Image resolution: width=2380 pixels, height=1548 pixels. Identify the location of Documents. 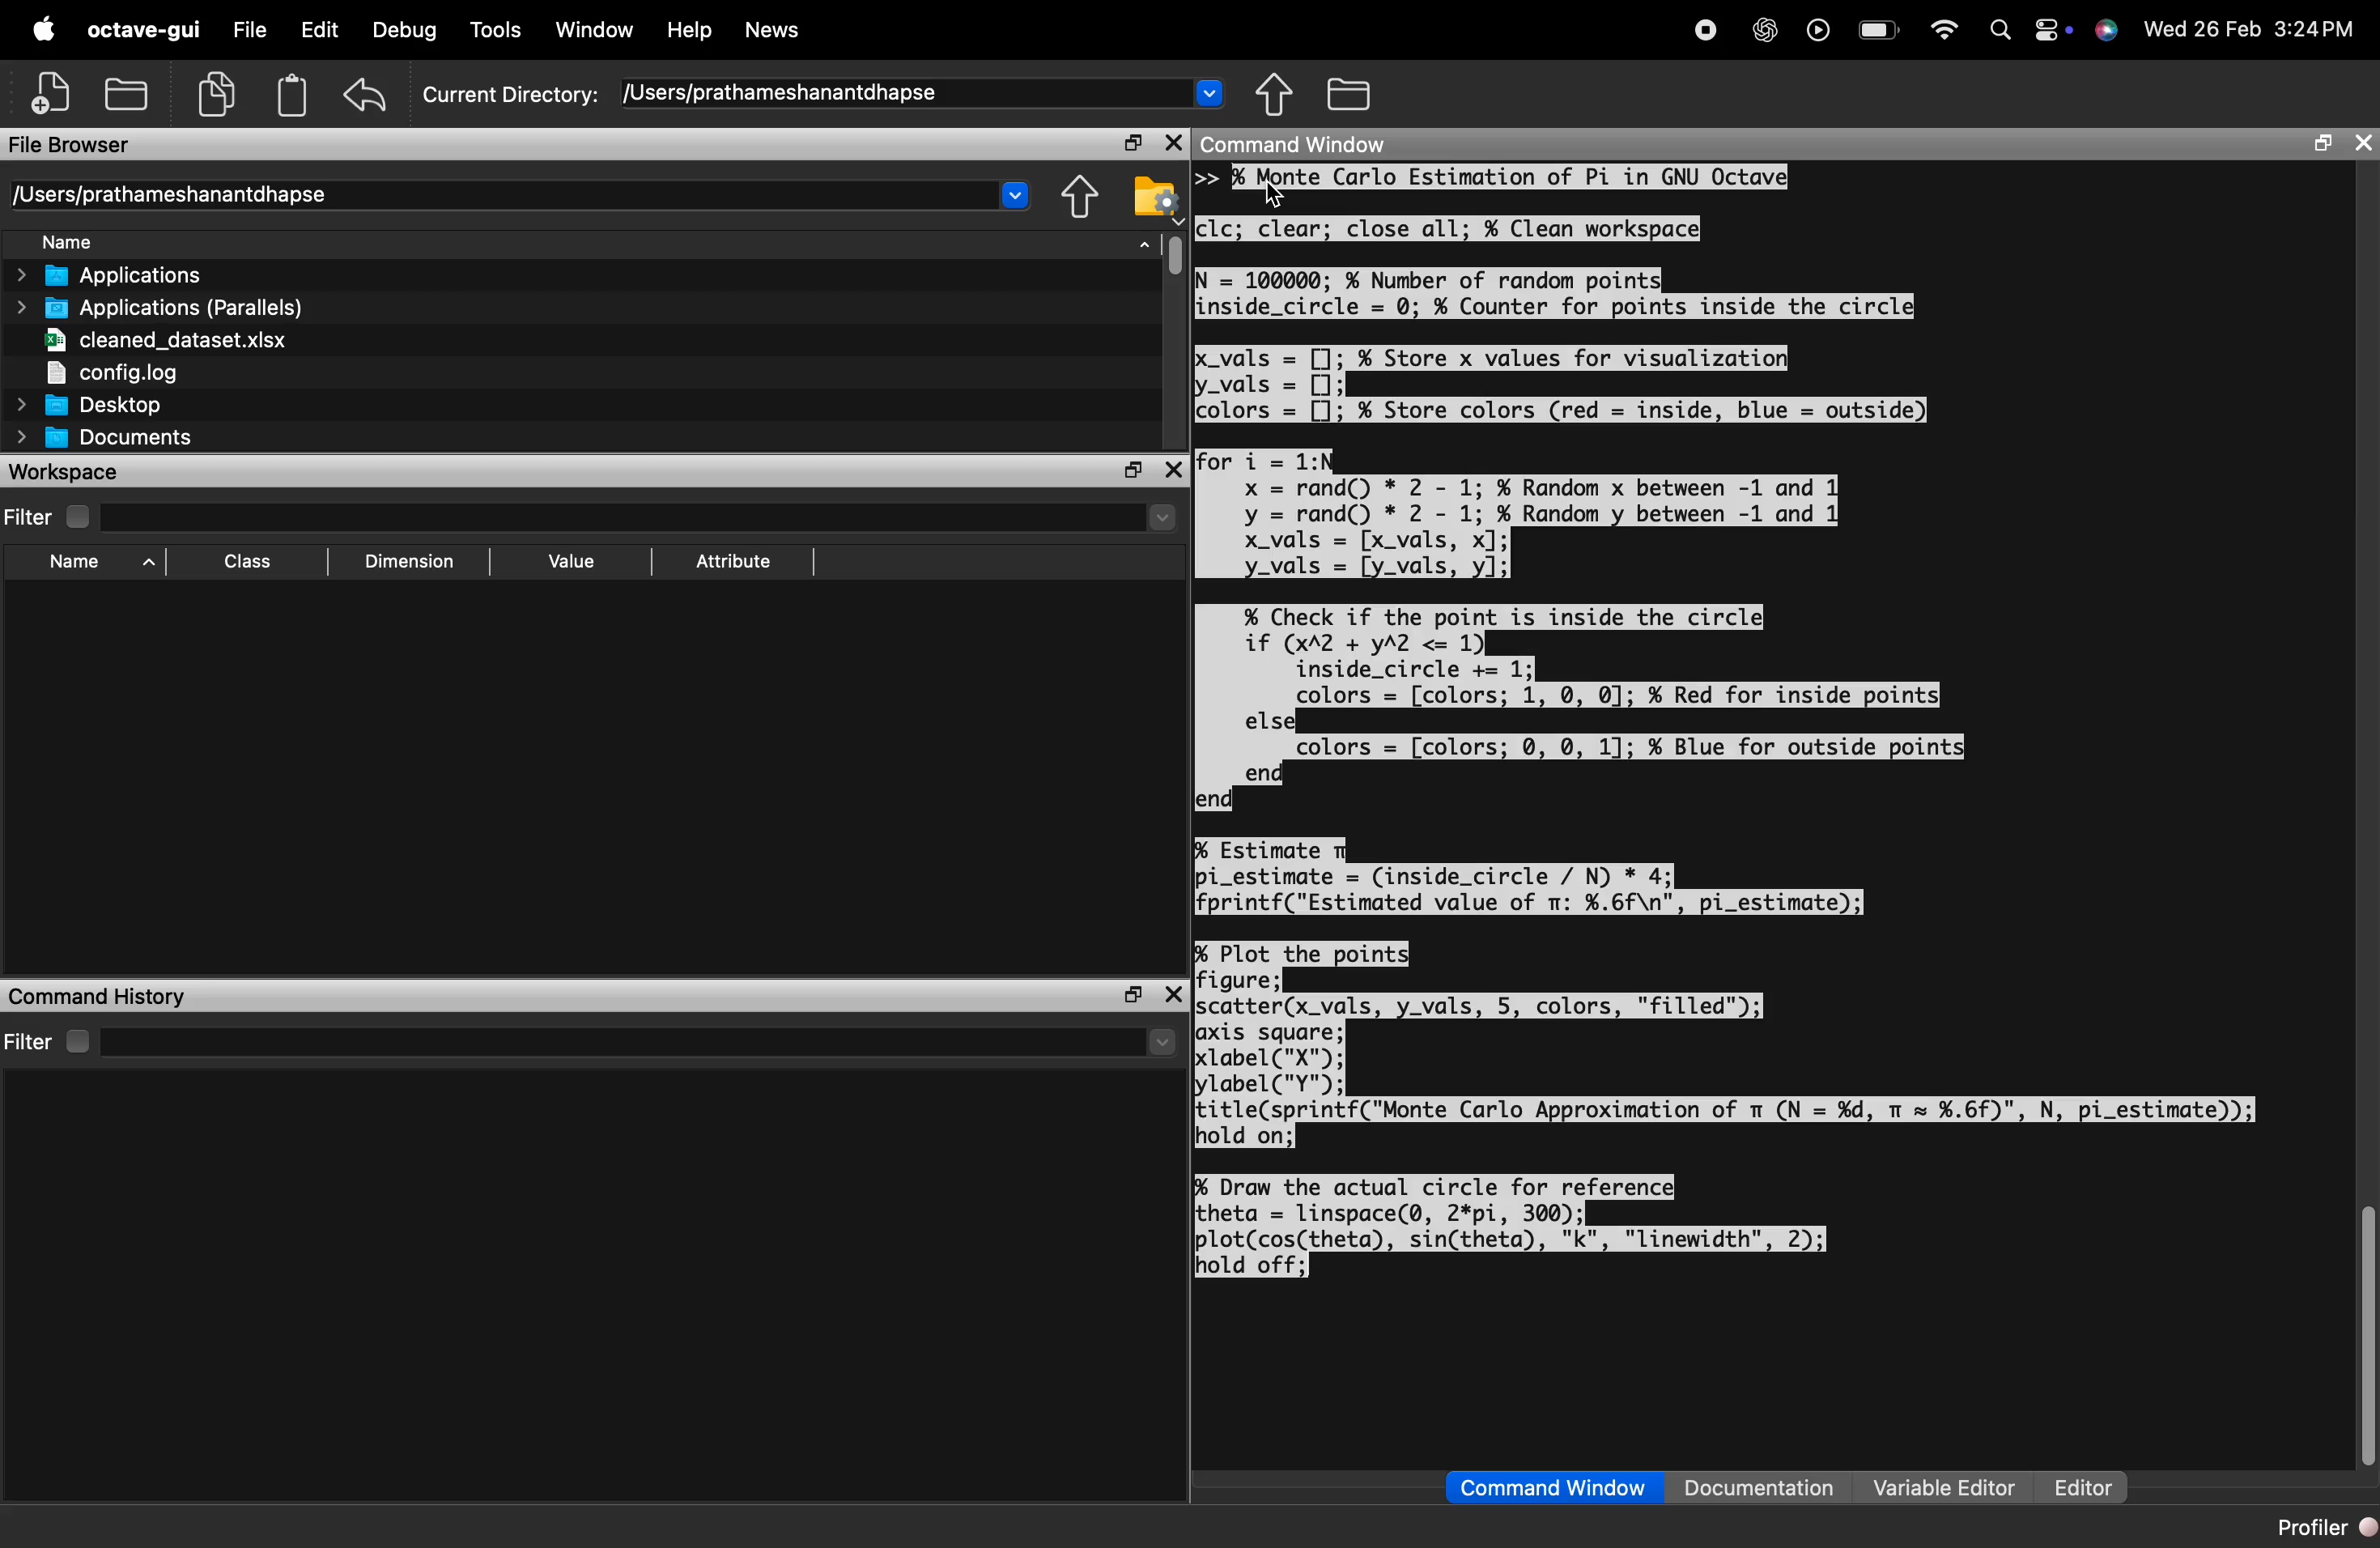
(105, 439).